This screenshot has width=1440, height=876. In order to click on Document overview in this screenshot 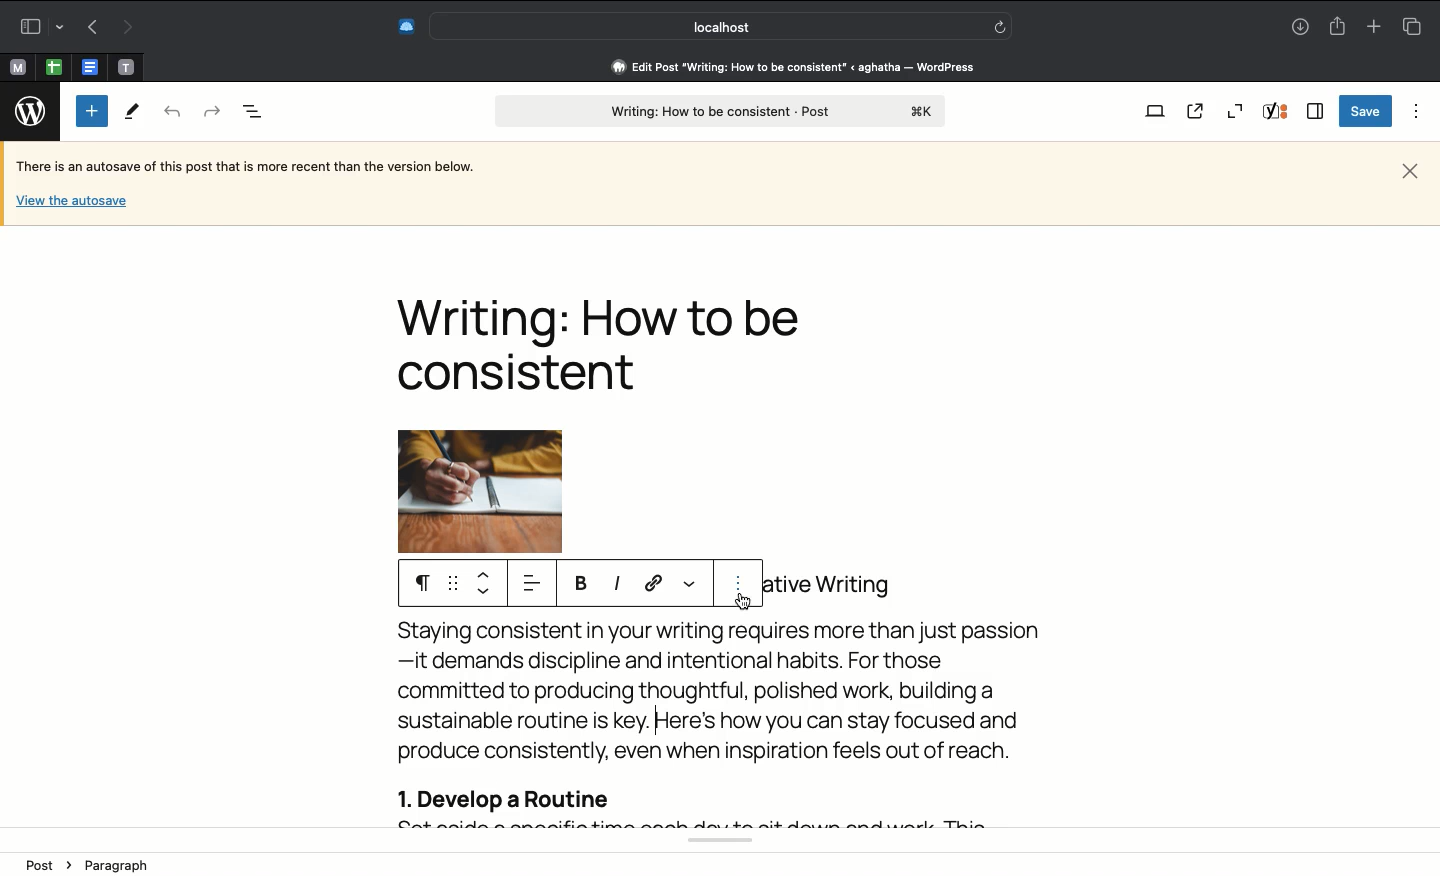, I will do `click(253, 113)`.